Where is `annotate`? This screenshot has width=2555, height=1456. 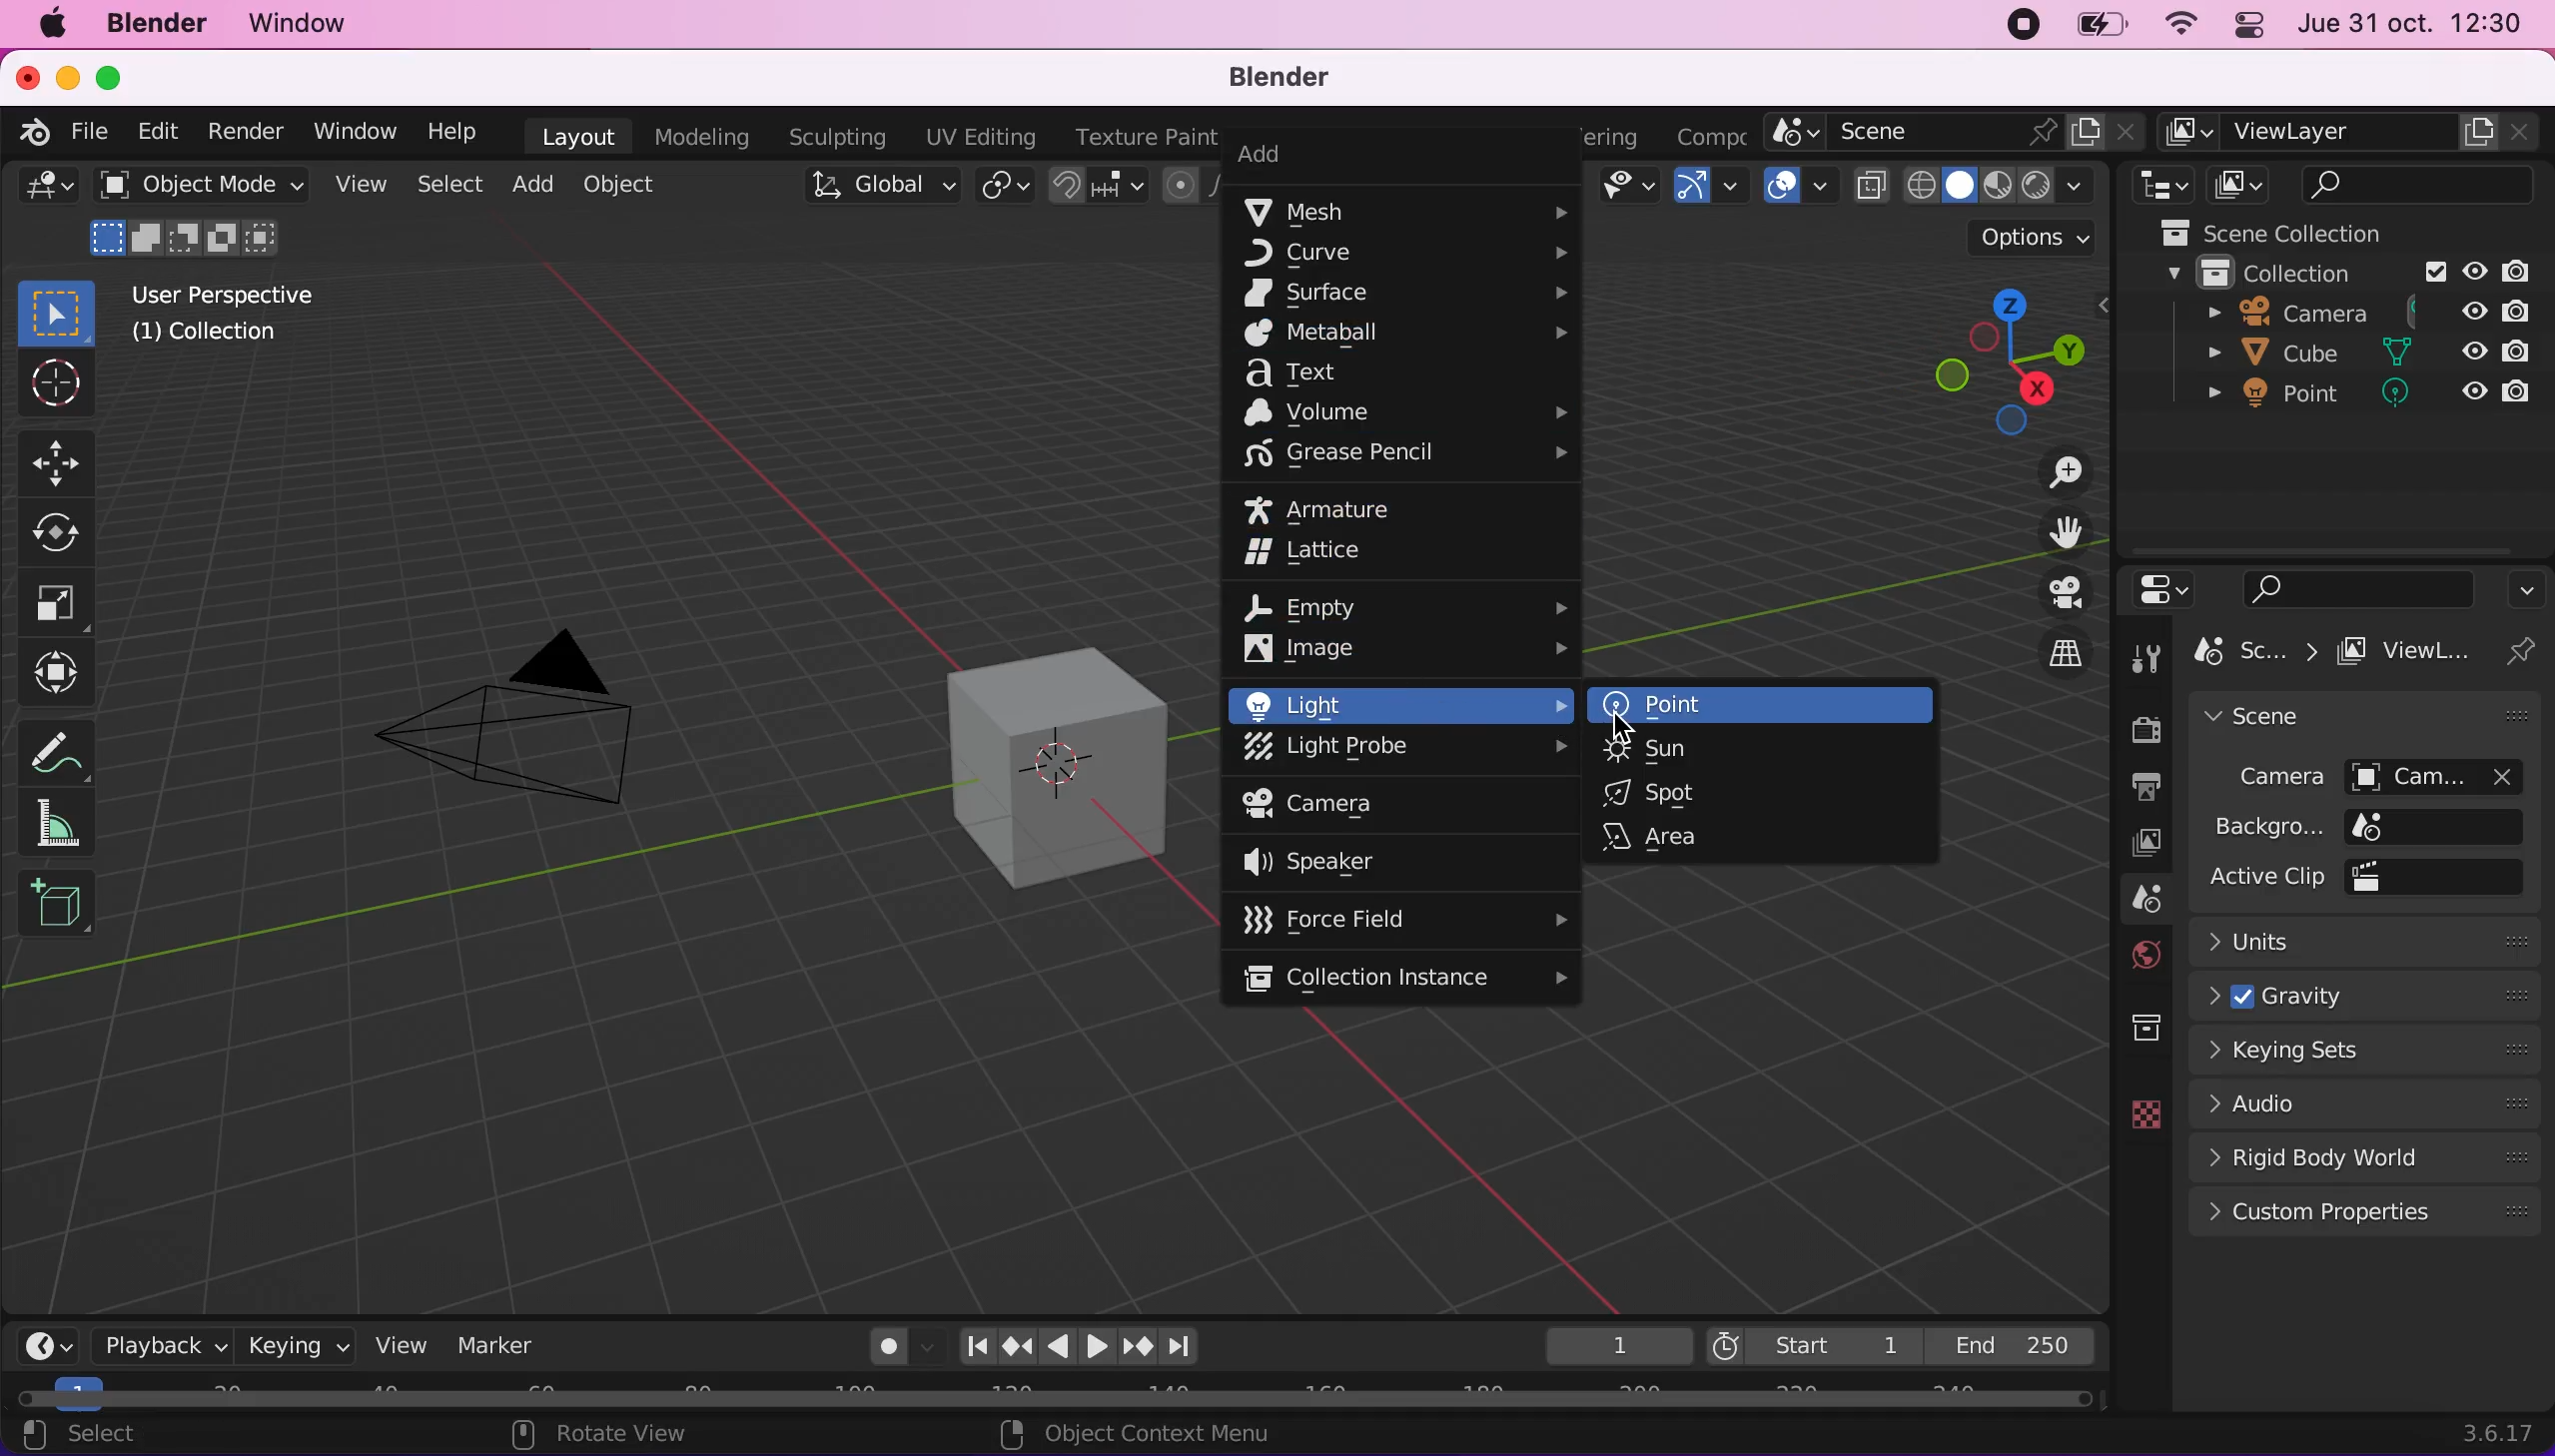
annotate is located at coordinates (57, 751).